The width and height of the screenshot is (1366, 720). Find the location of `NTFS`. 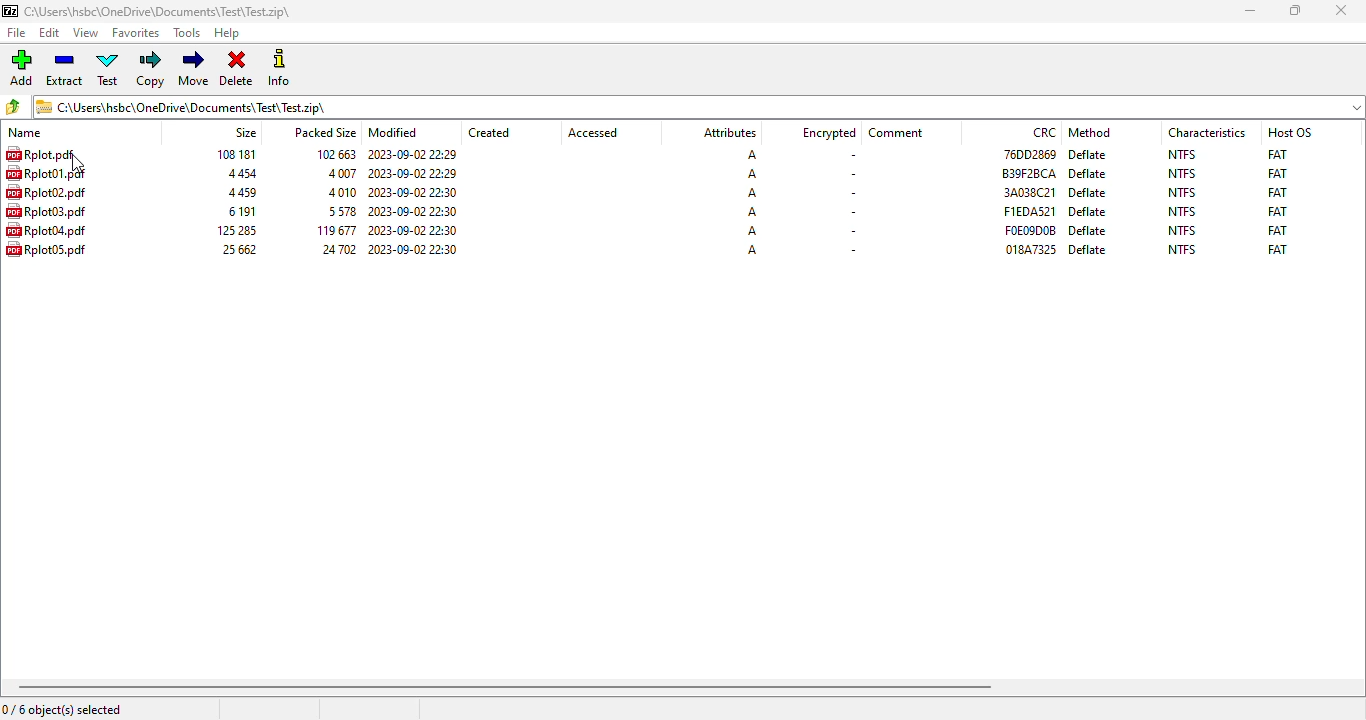

NTFS is located at coordinates (1181, 249).